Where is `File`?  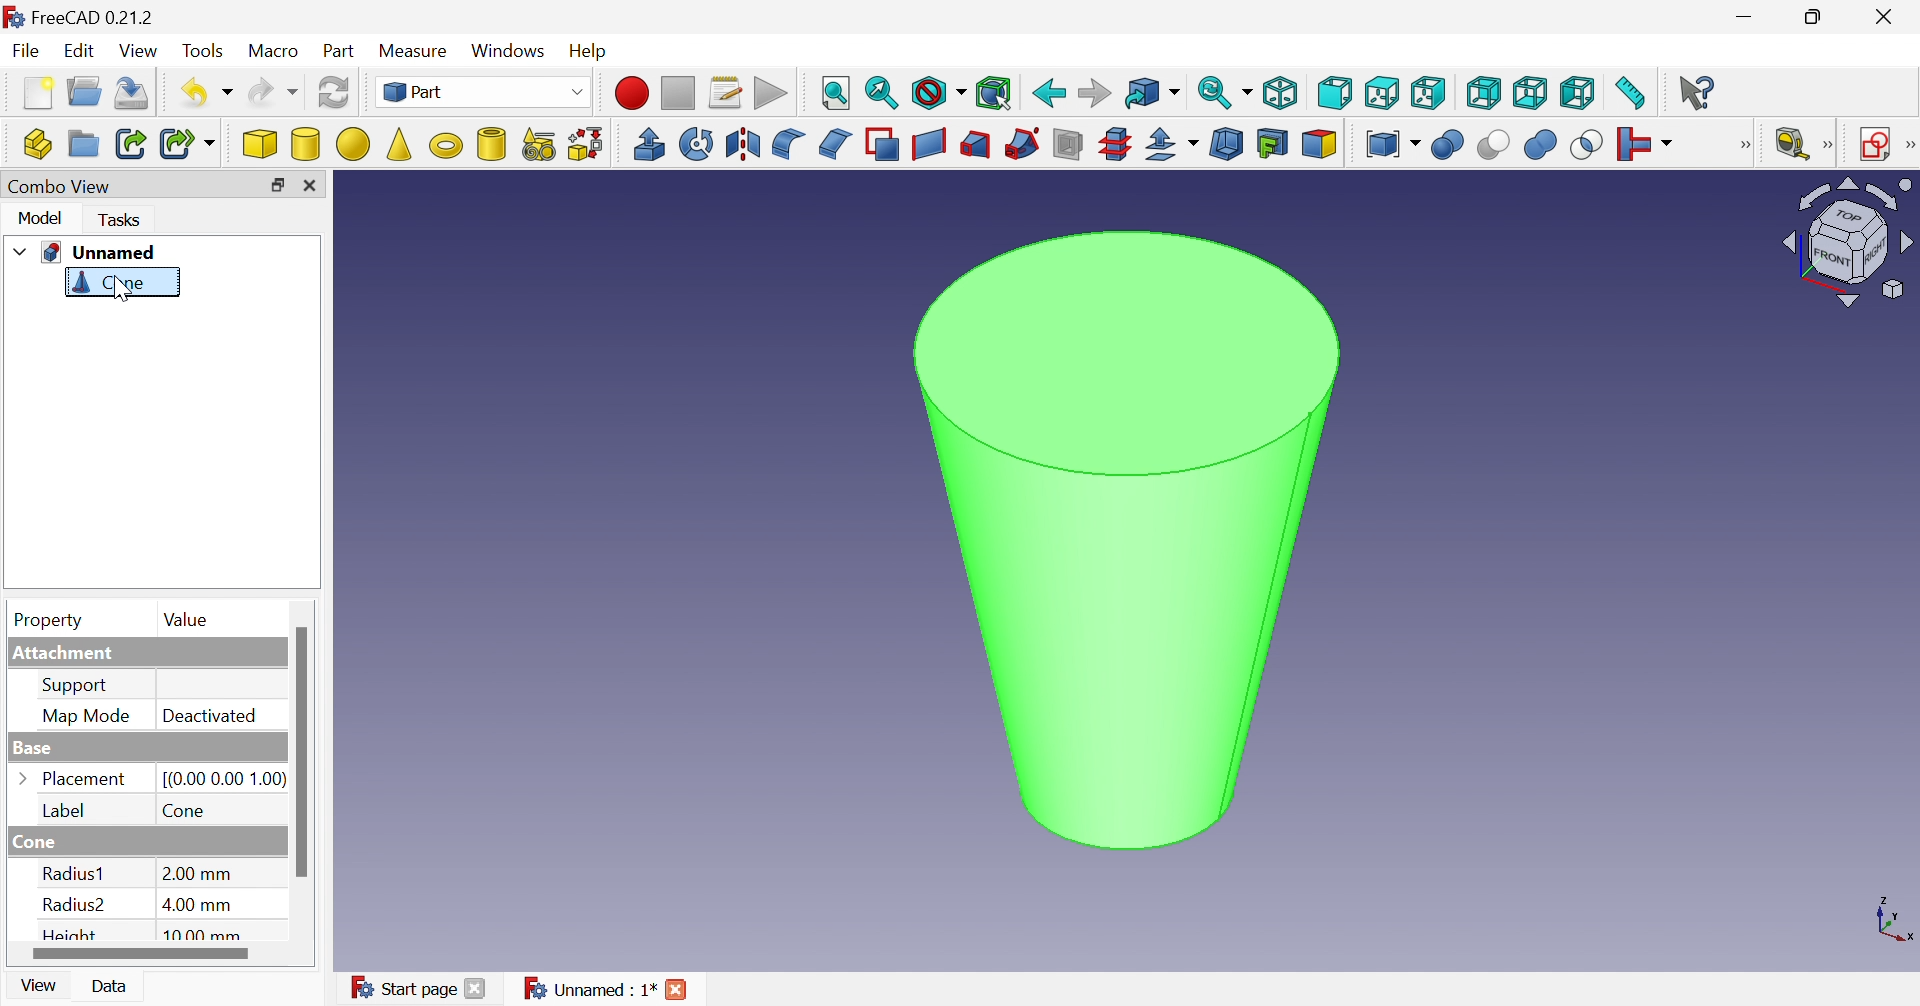
File is located at coordinates (23, 50).